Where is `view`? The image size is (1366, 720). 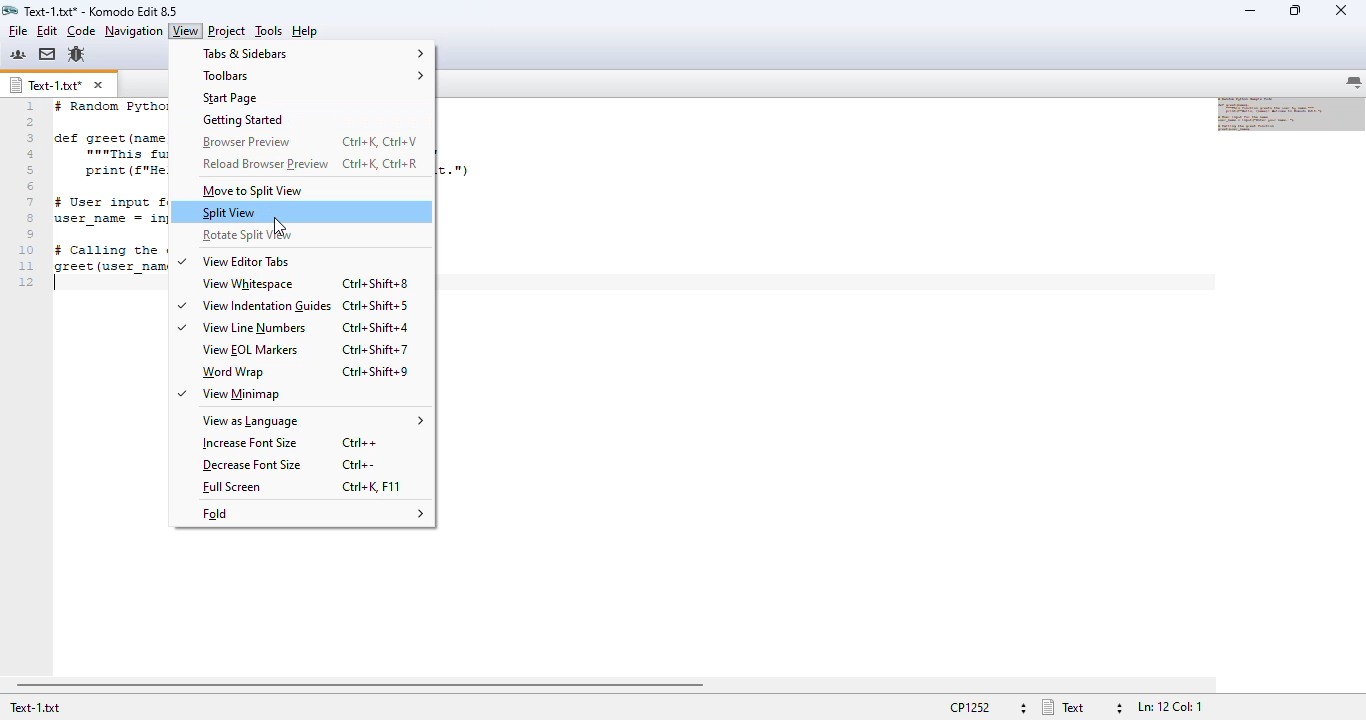
view is located at coordinates (185, 31).